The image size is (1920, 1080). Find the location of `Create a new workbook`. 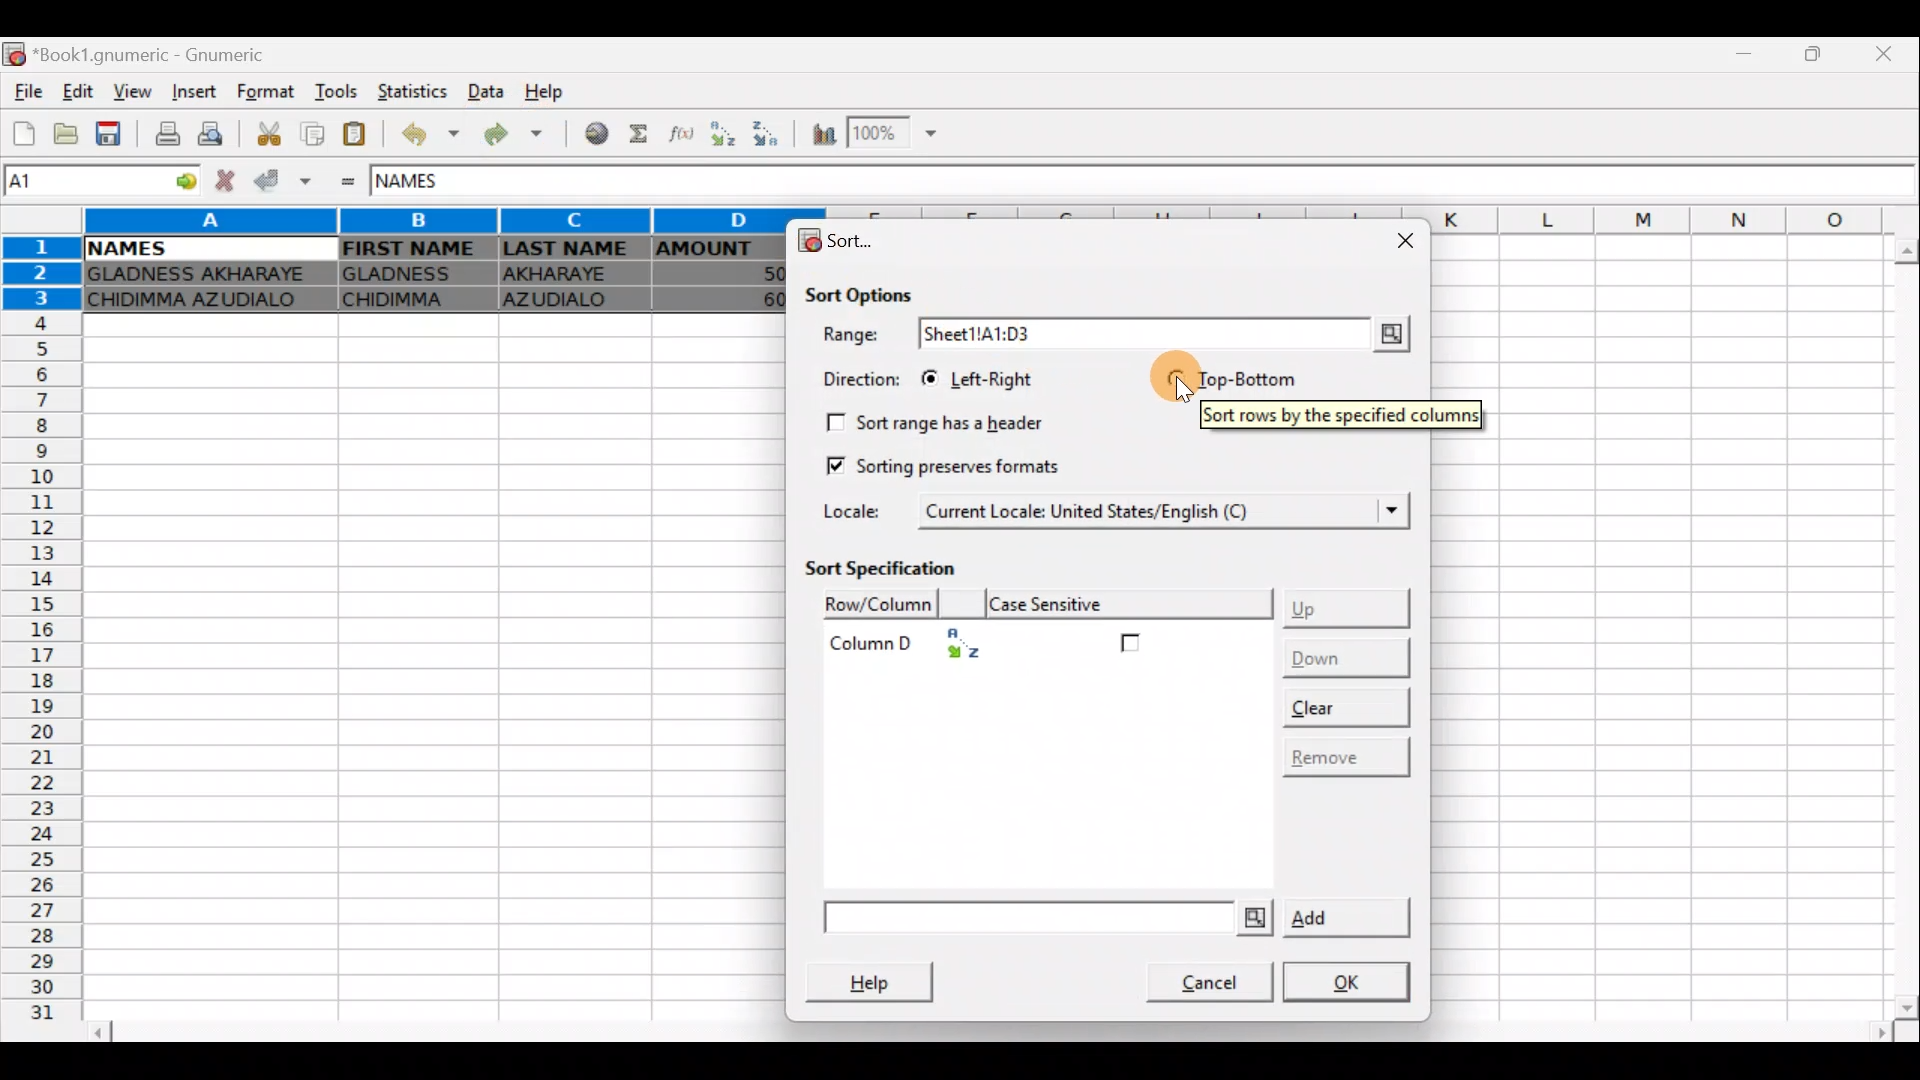

Create a new workbook is located at coordinates (25, 133).